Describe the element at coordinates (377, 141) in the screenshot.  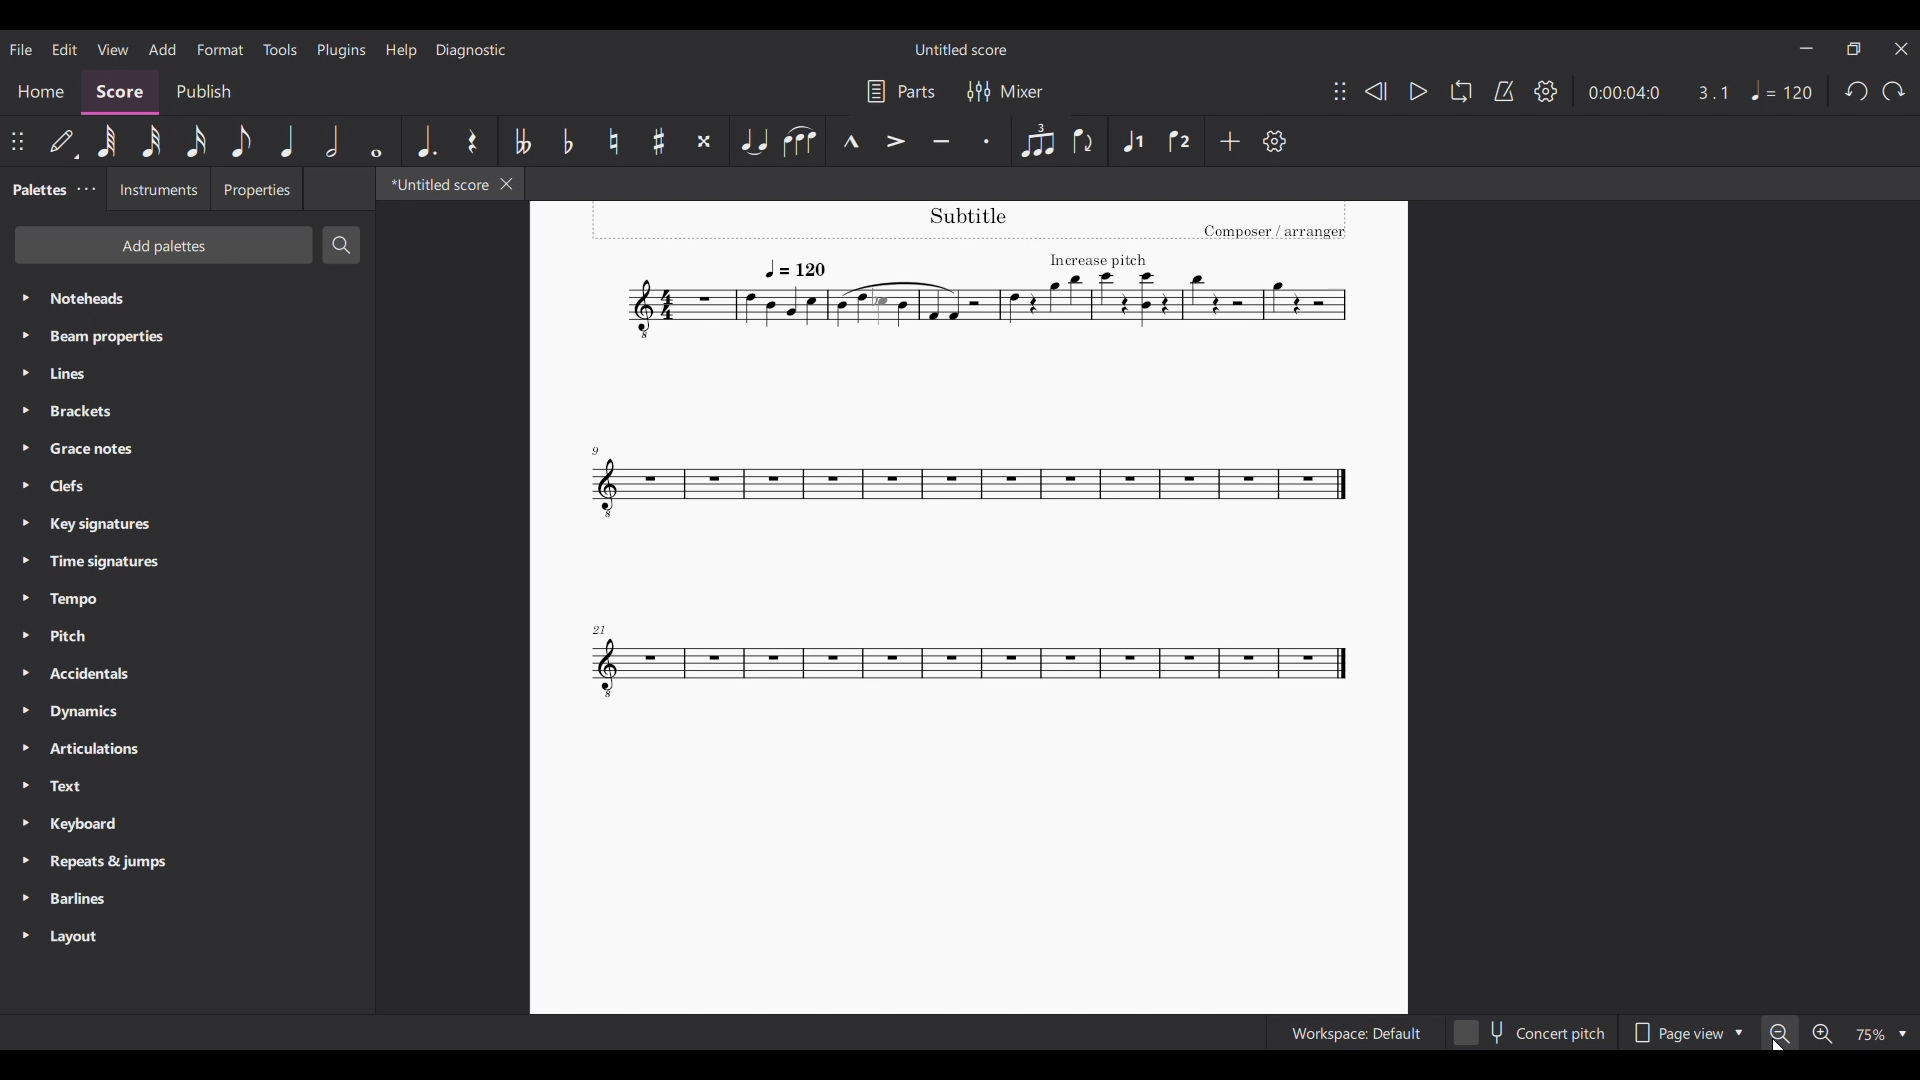
I see `Whole note` at that location.